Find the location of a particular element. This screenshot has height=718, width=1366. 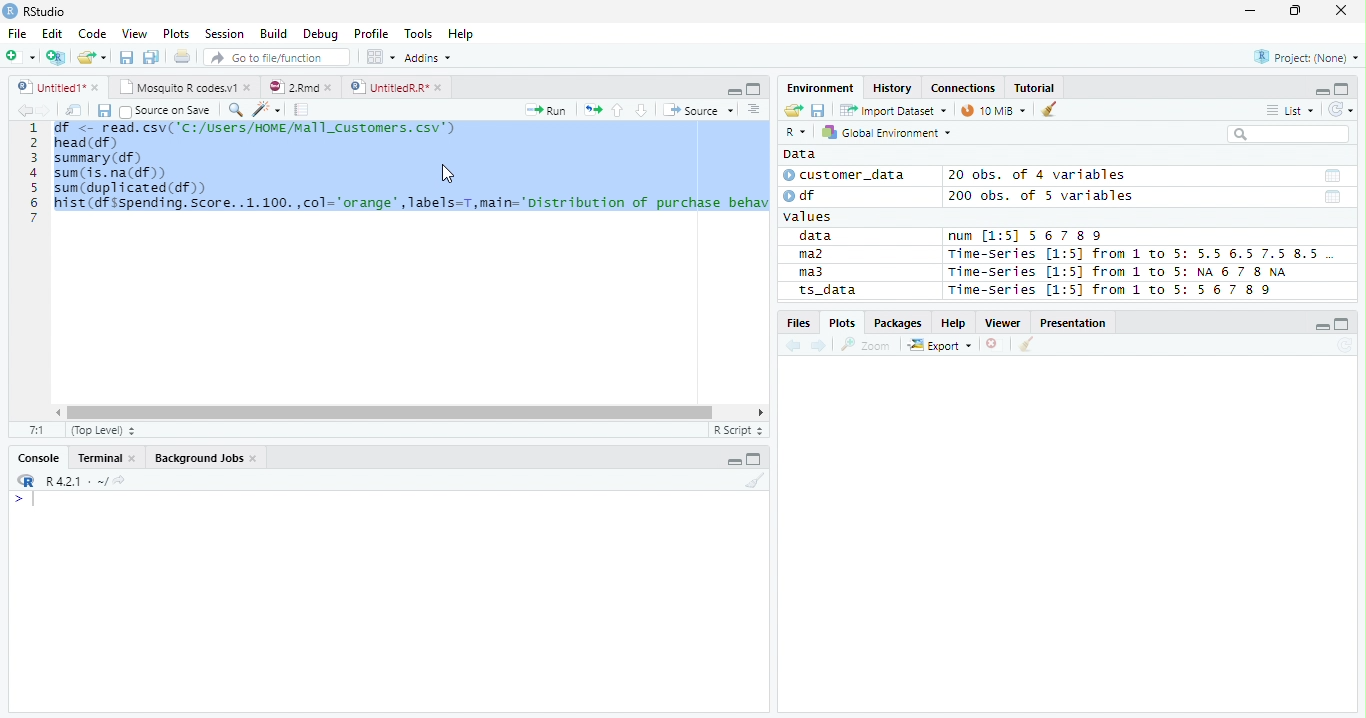

Mosquito T codes.v1 is located at coordinates (185, 88).